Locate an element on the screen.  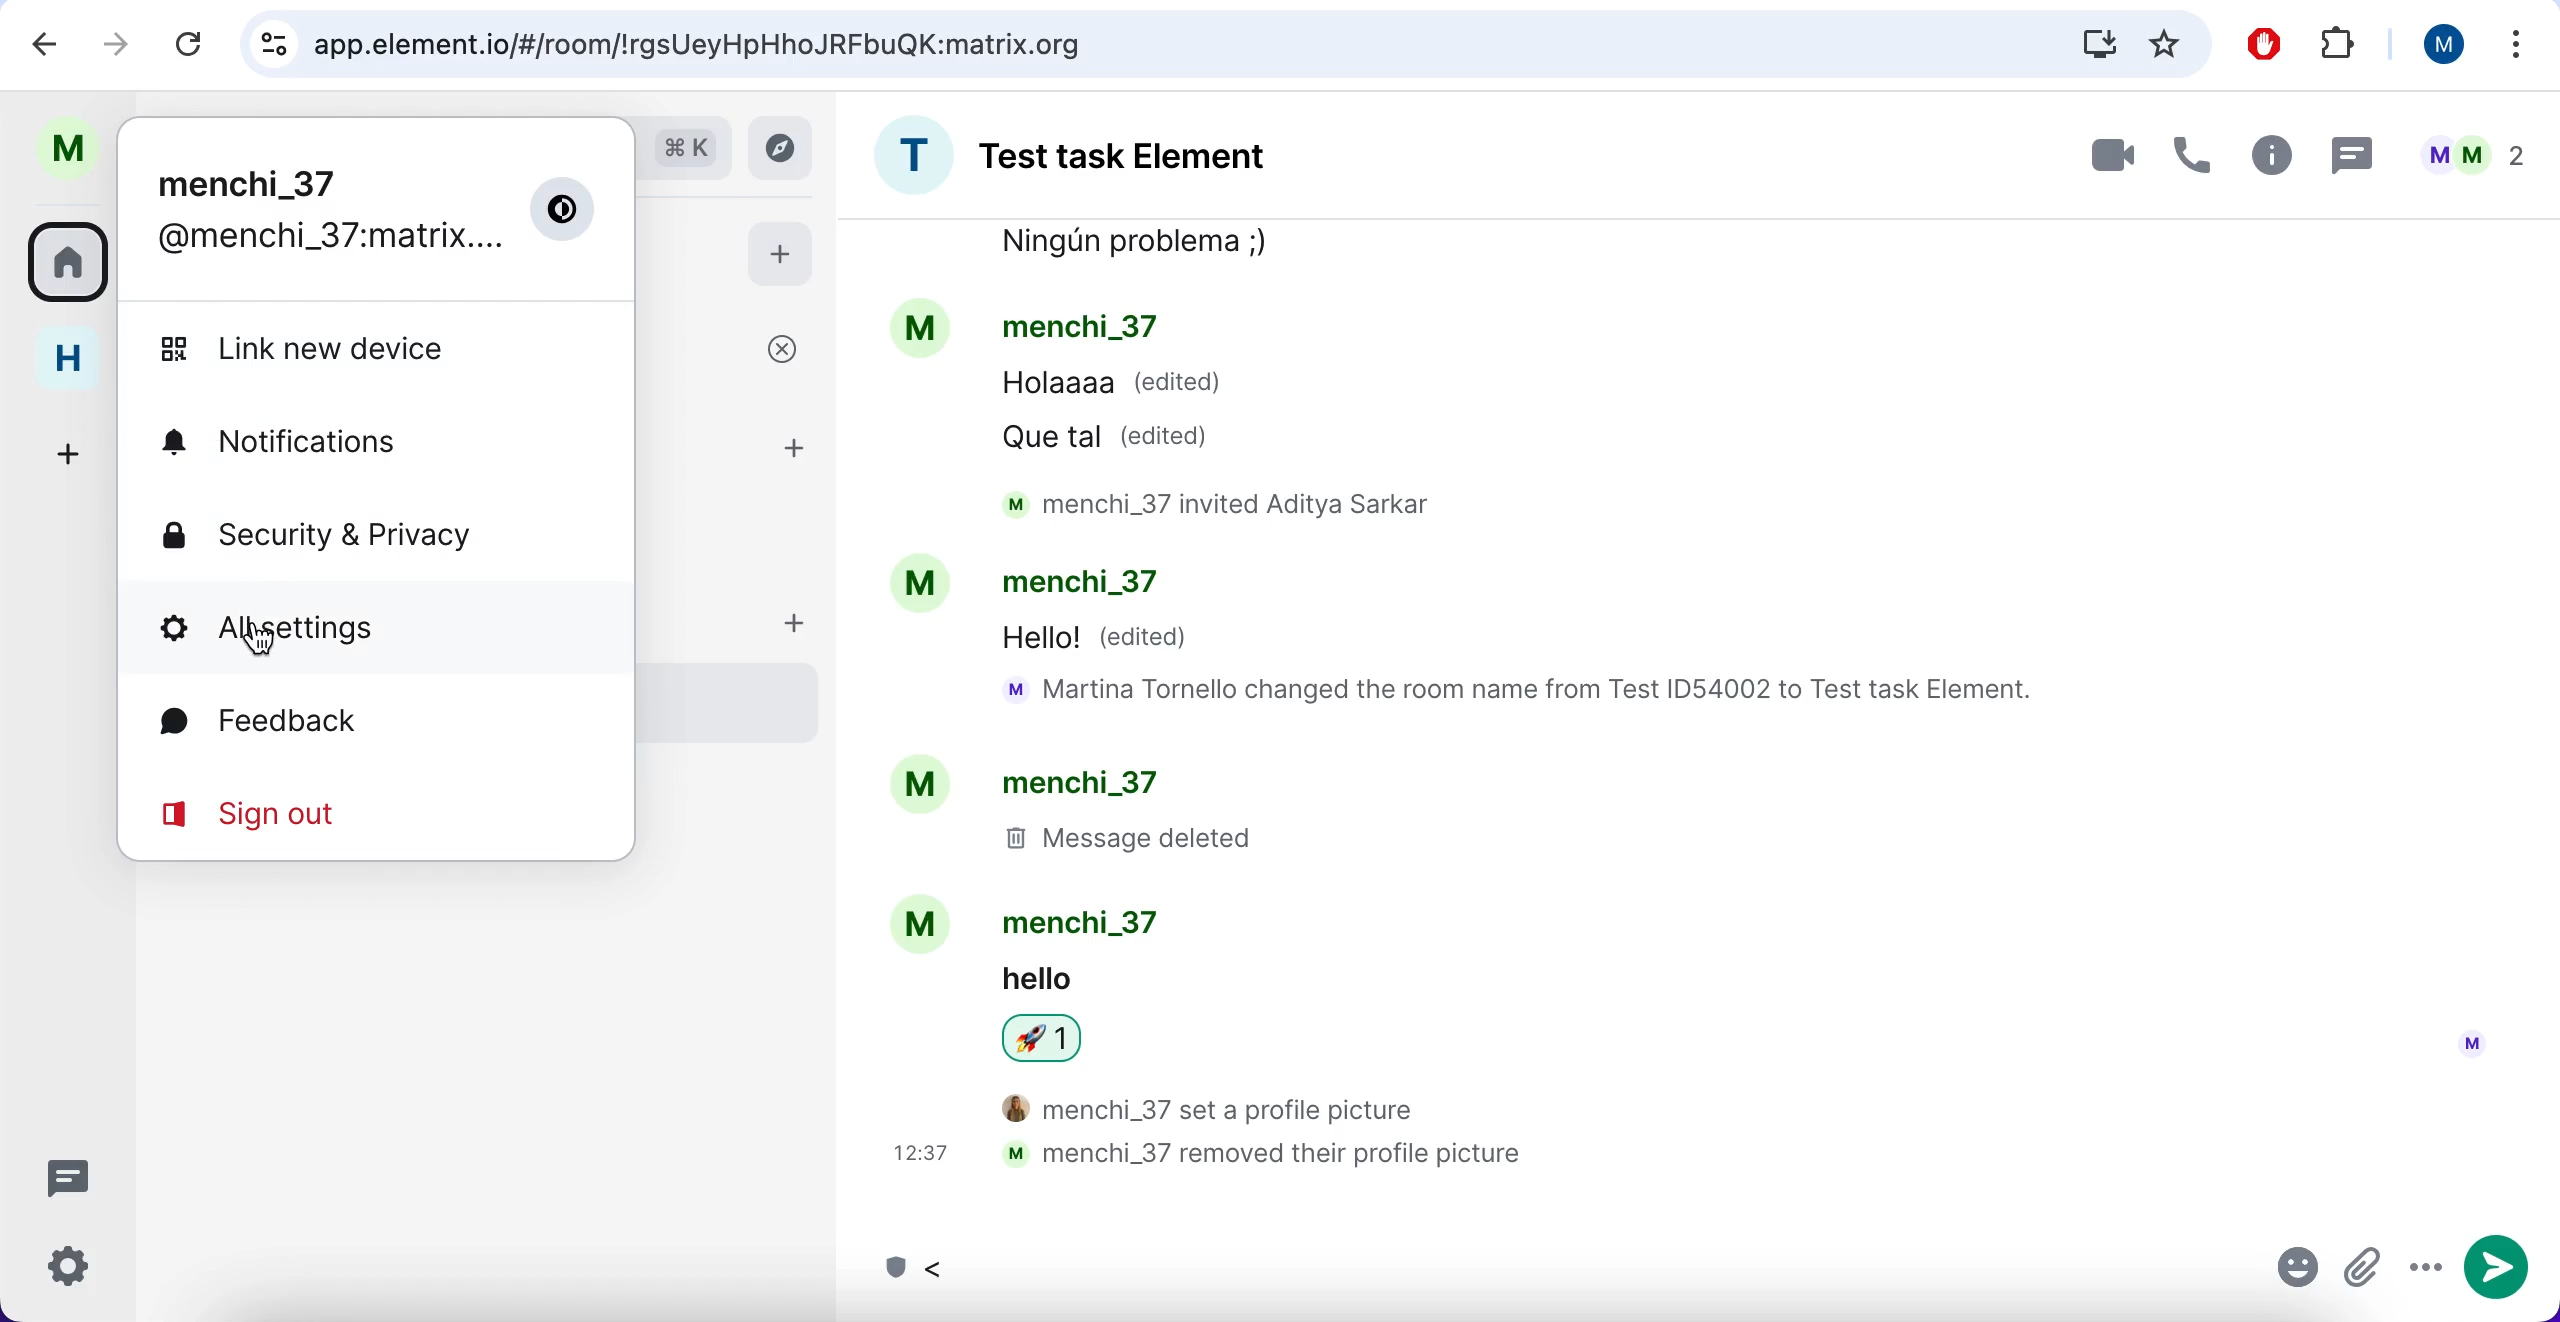
sign out is located at coordinates (346, 820).